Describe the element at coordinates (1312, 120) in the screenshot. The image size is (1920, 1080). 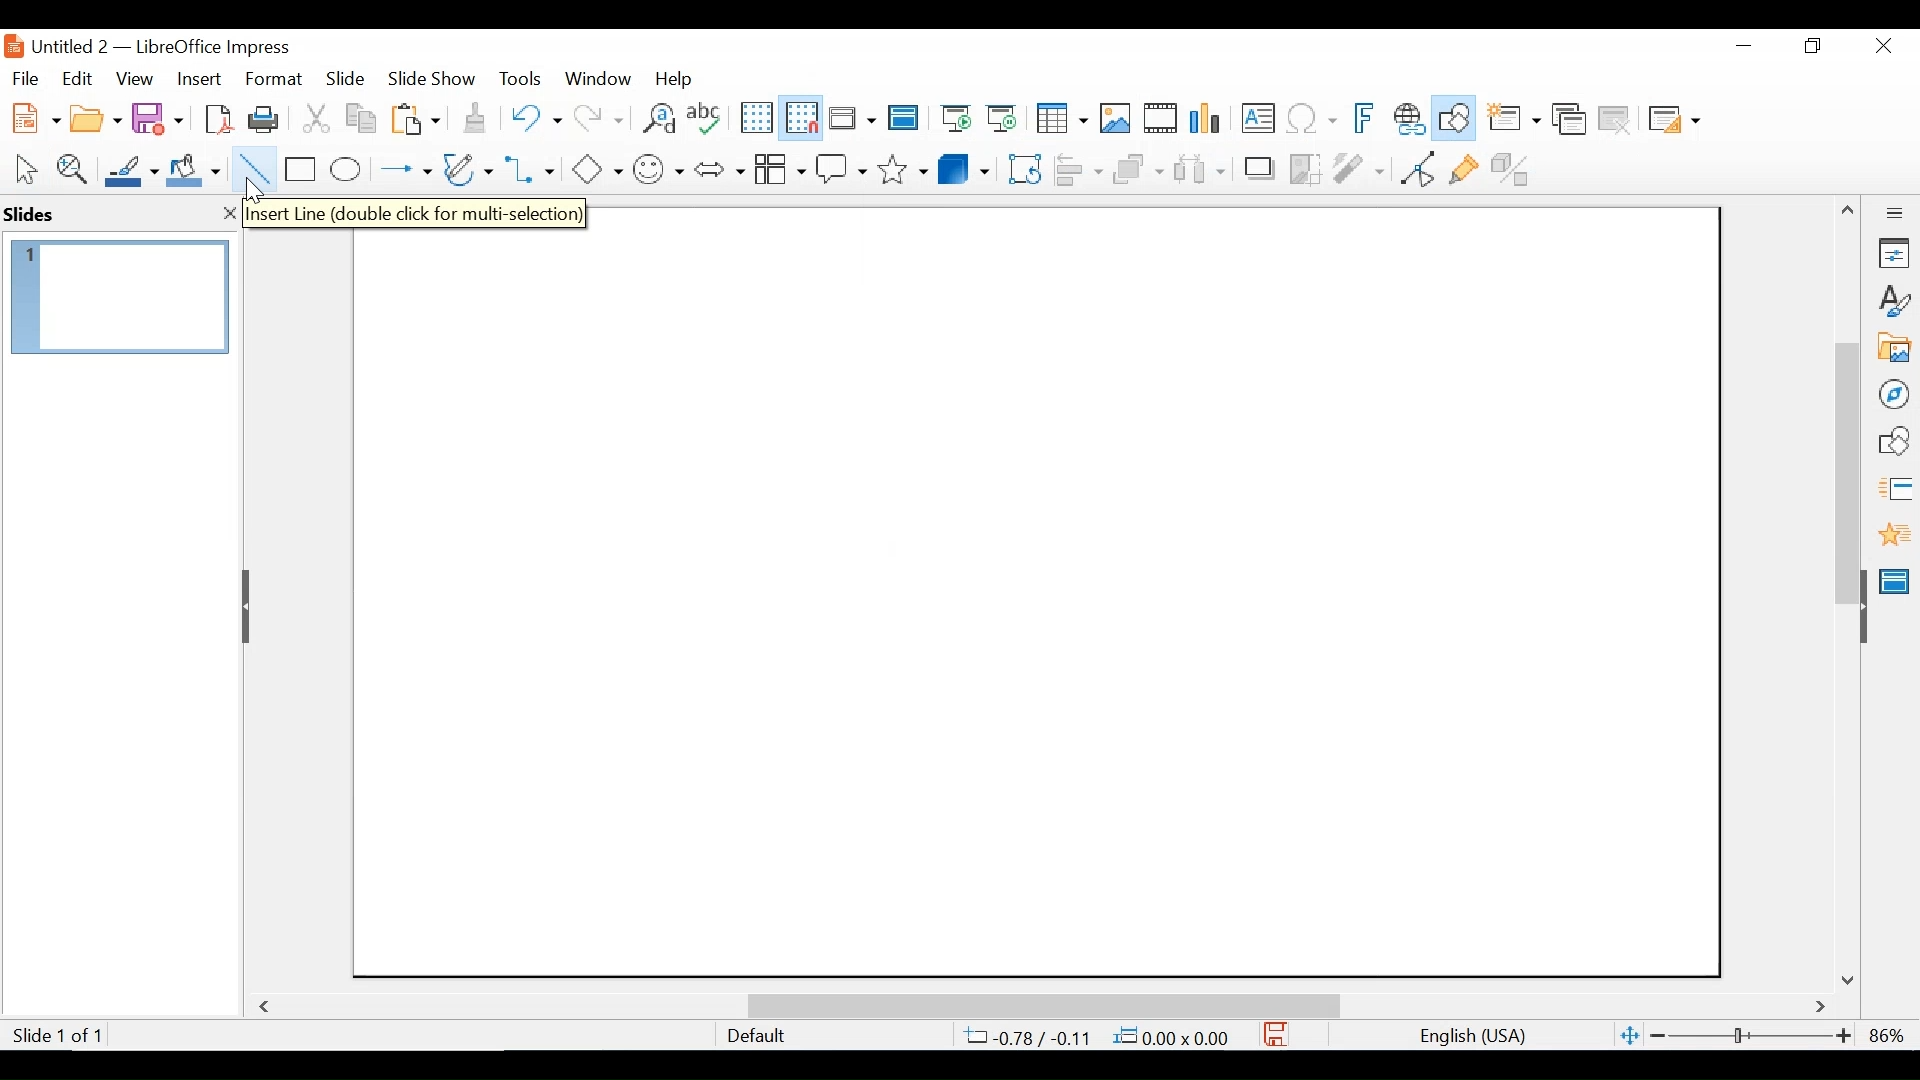
I see `Insert Special Characters` at that location.